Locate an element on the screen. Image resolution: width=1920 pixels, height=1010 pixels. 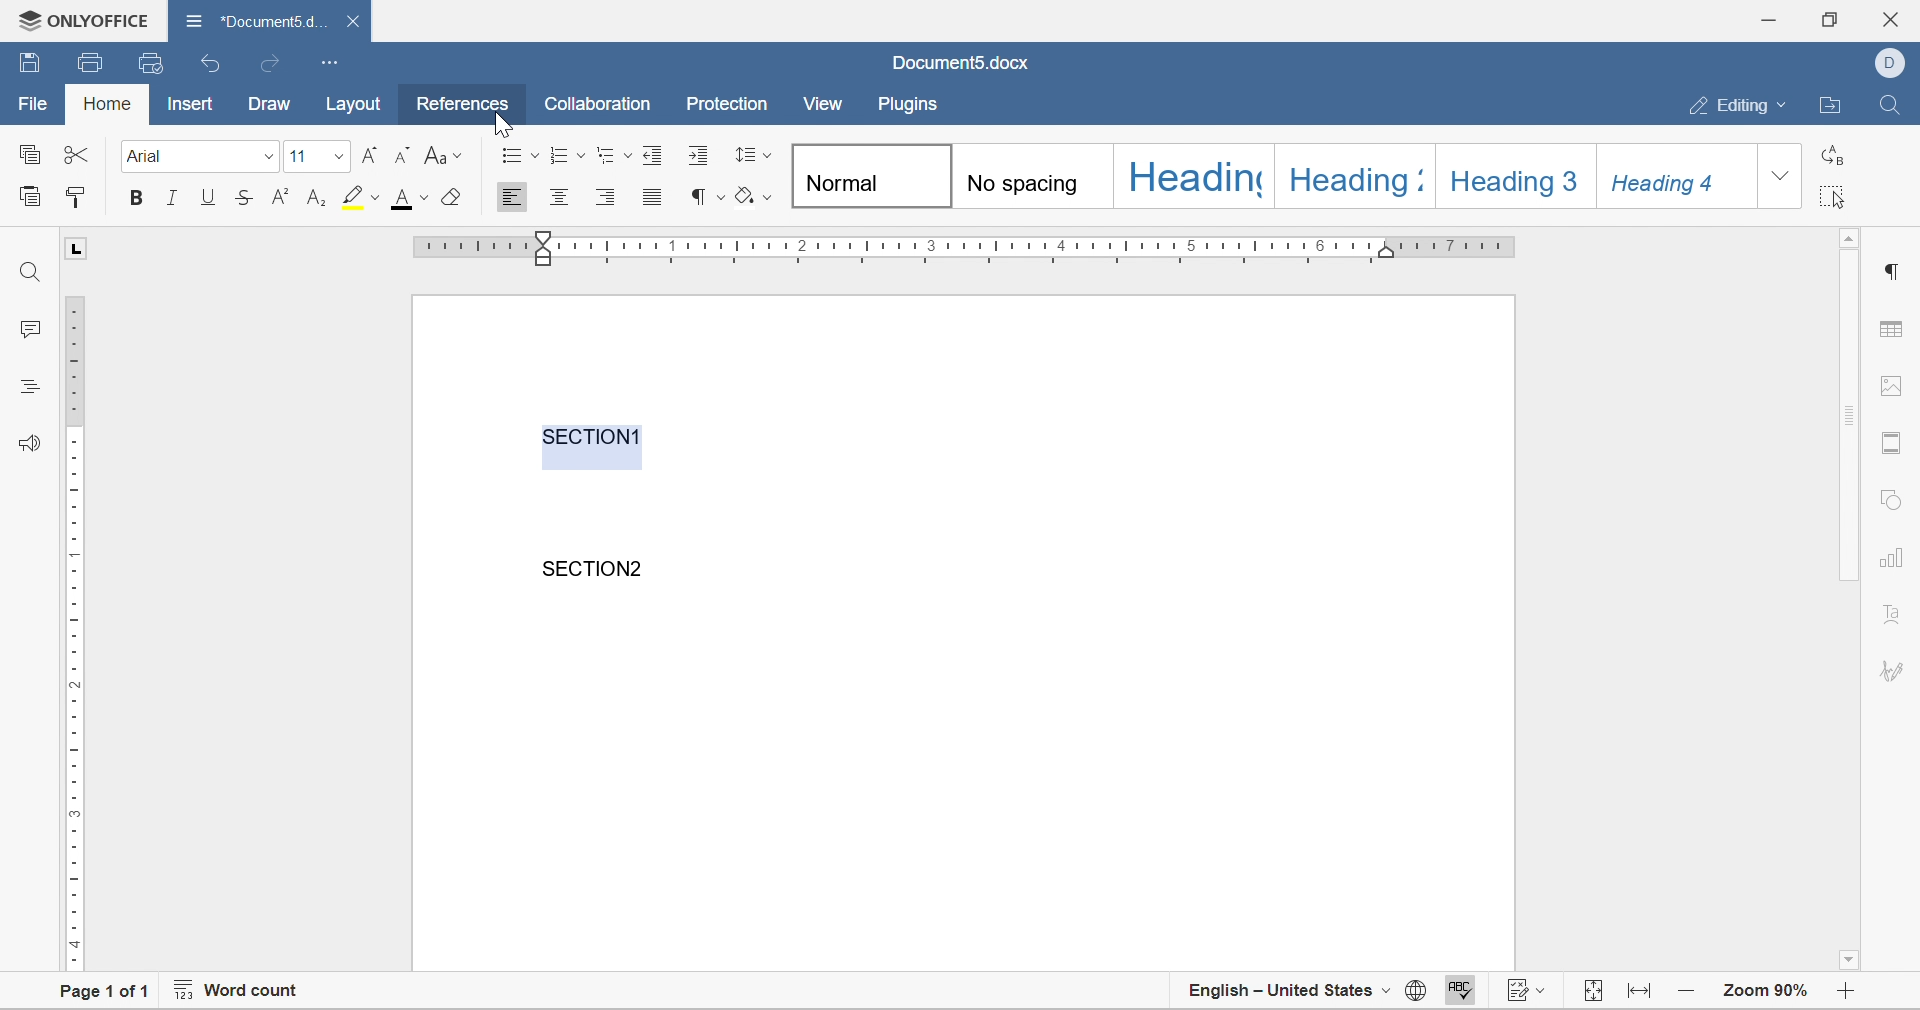
cursor is located at coordinates (501, 122).